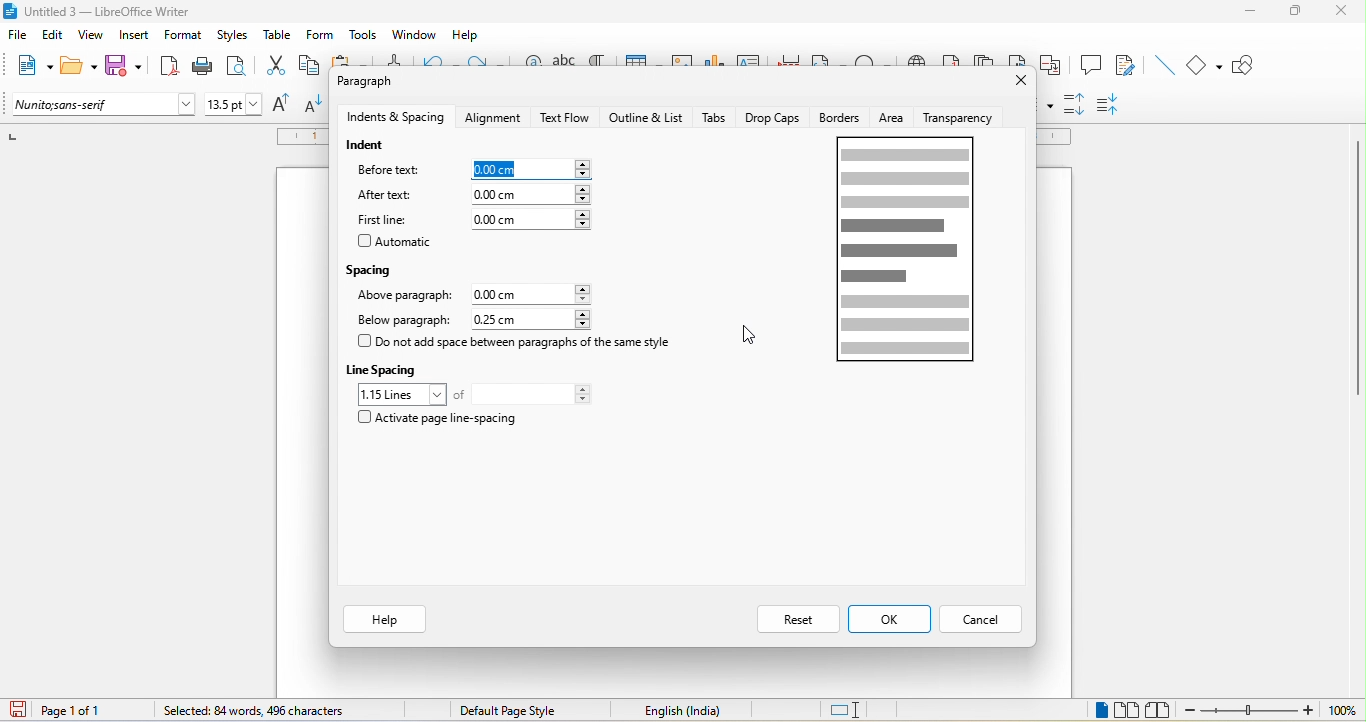  I want to click on before text, so click(391, 170).